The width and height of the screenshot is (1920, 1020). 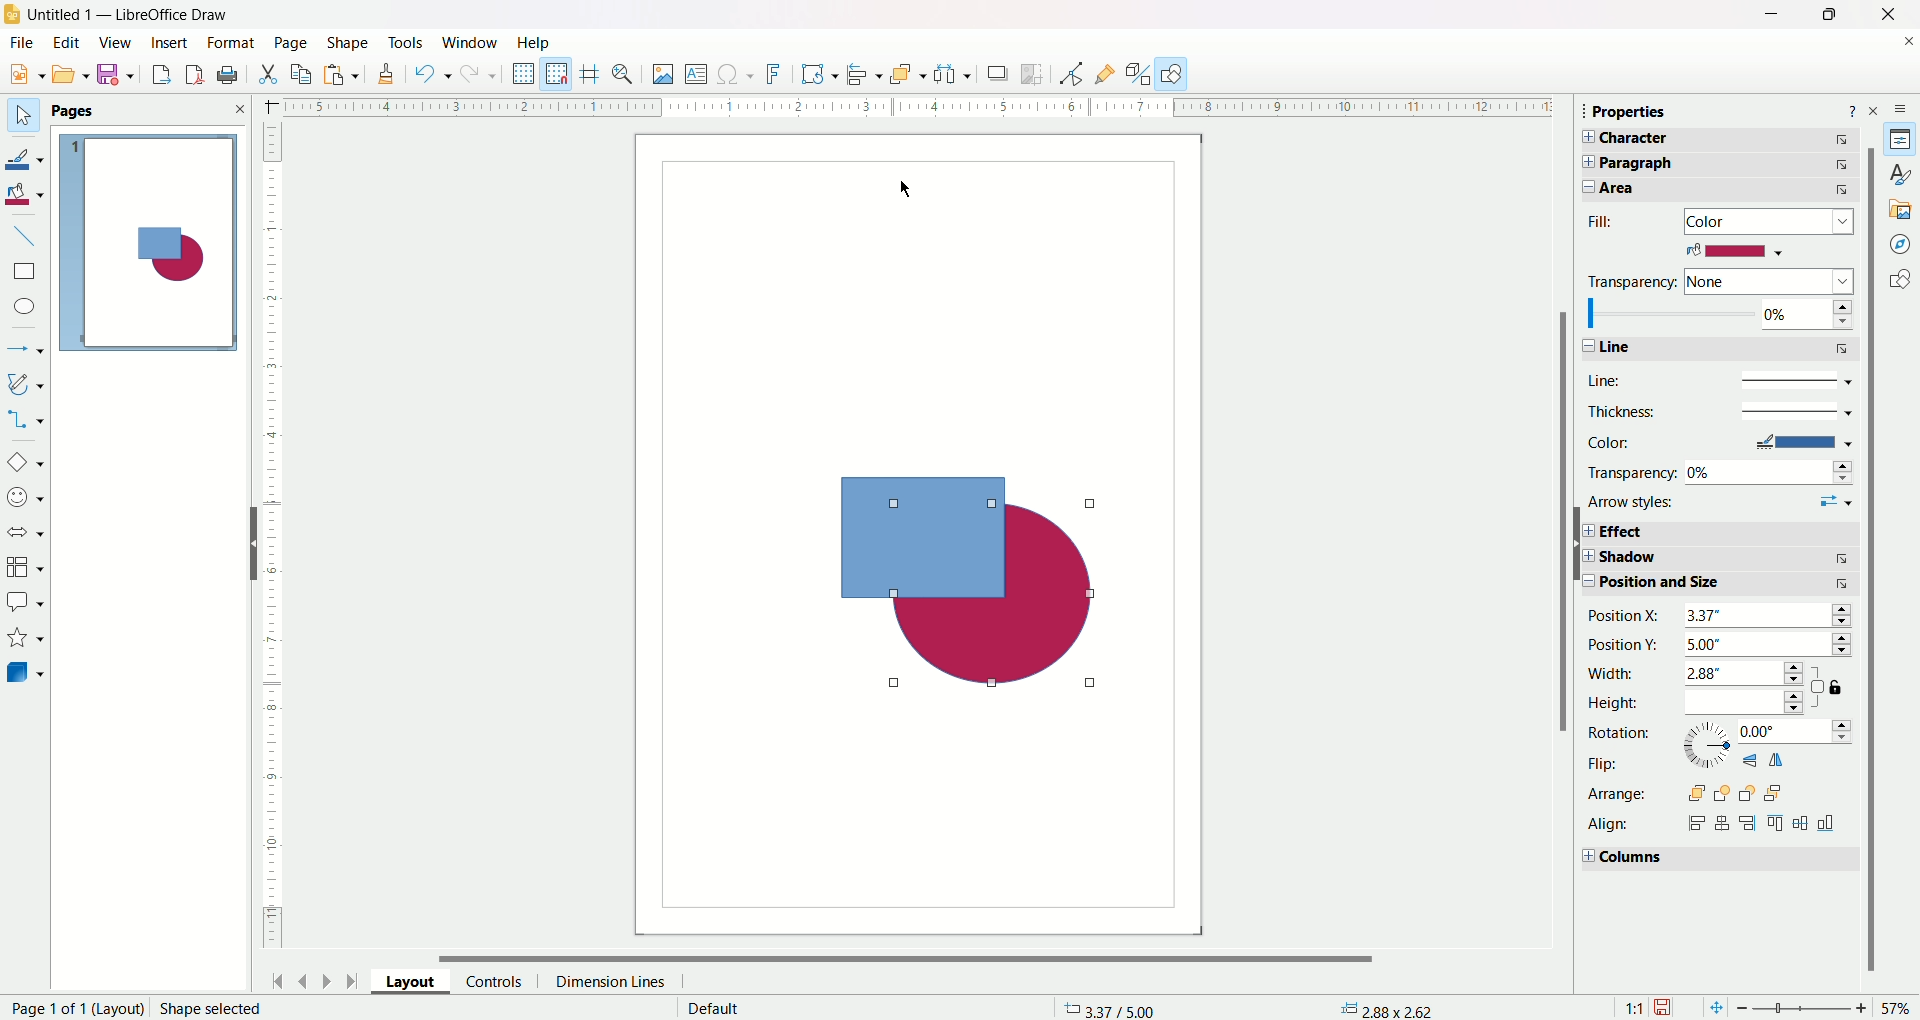 What do you see at coordinates (663, 75) in the screenshot?
I see `insert image` at bounding box center [663, 75].